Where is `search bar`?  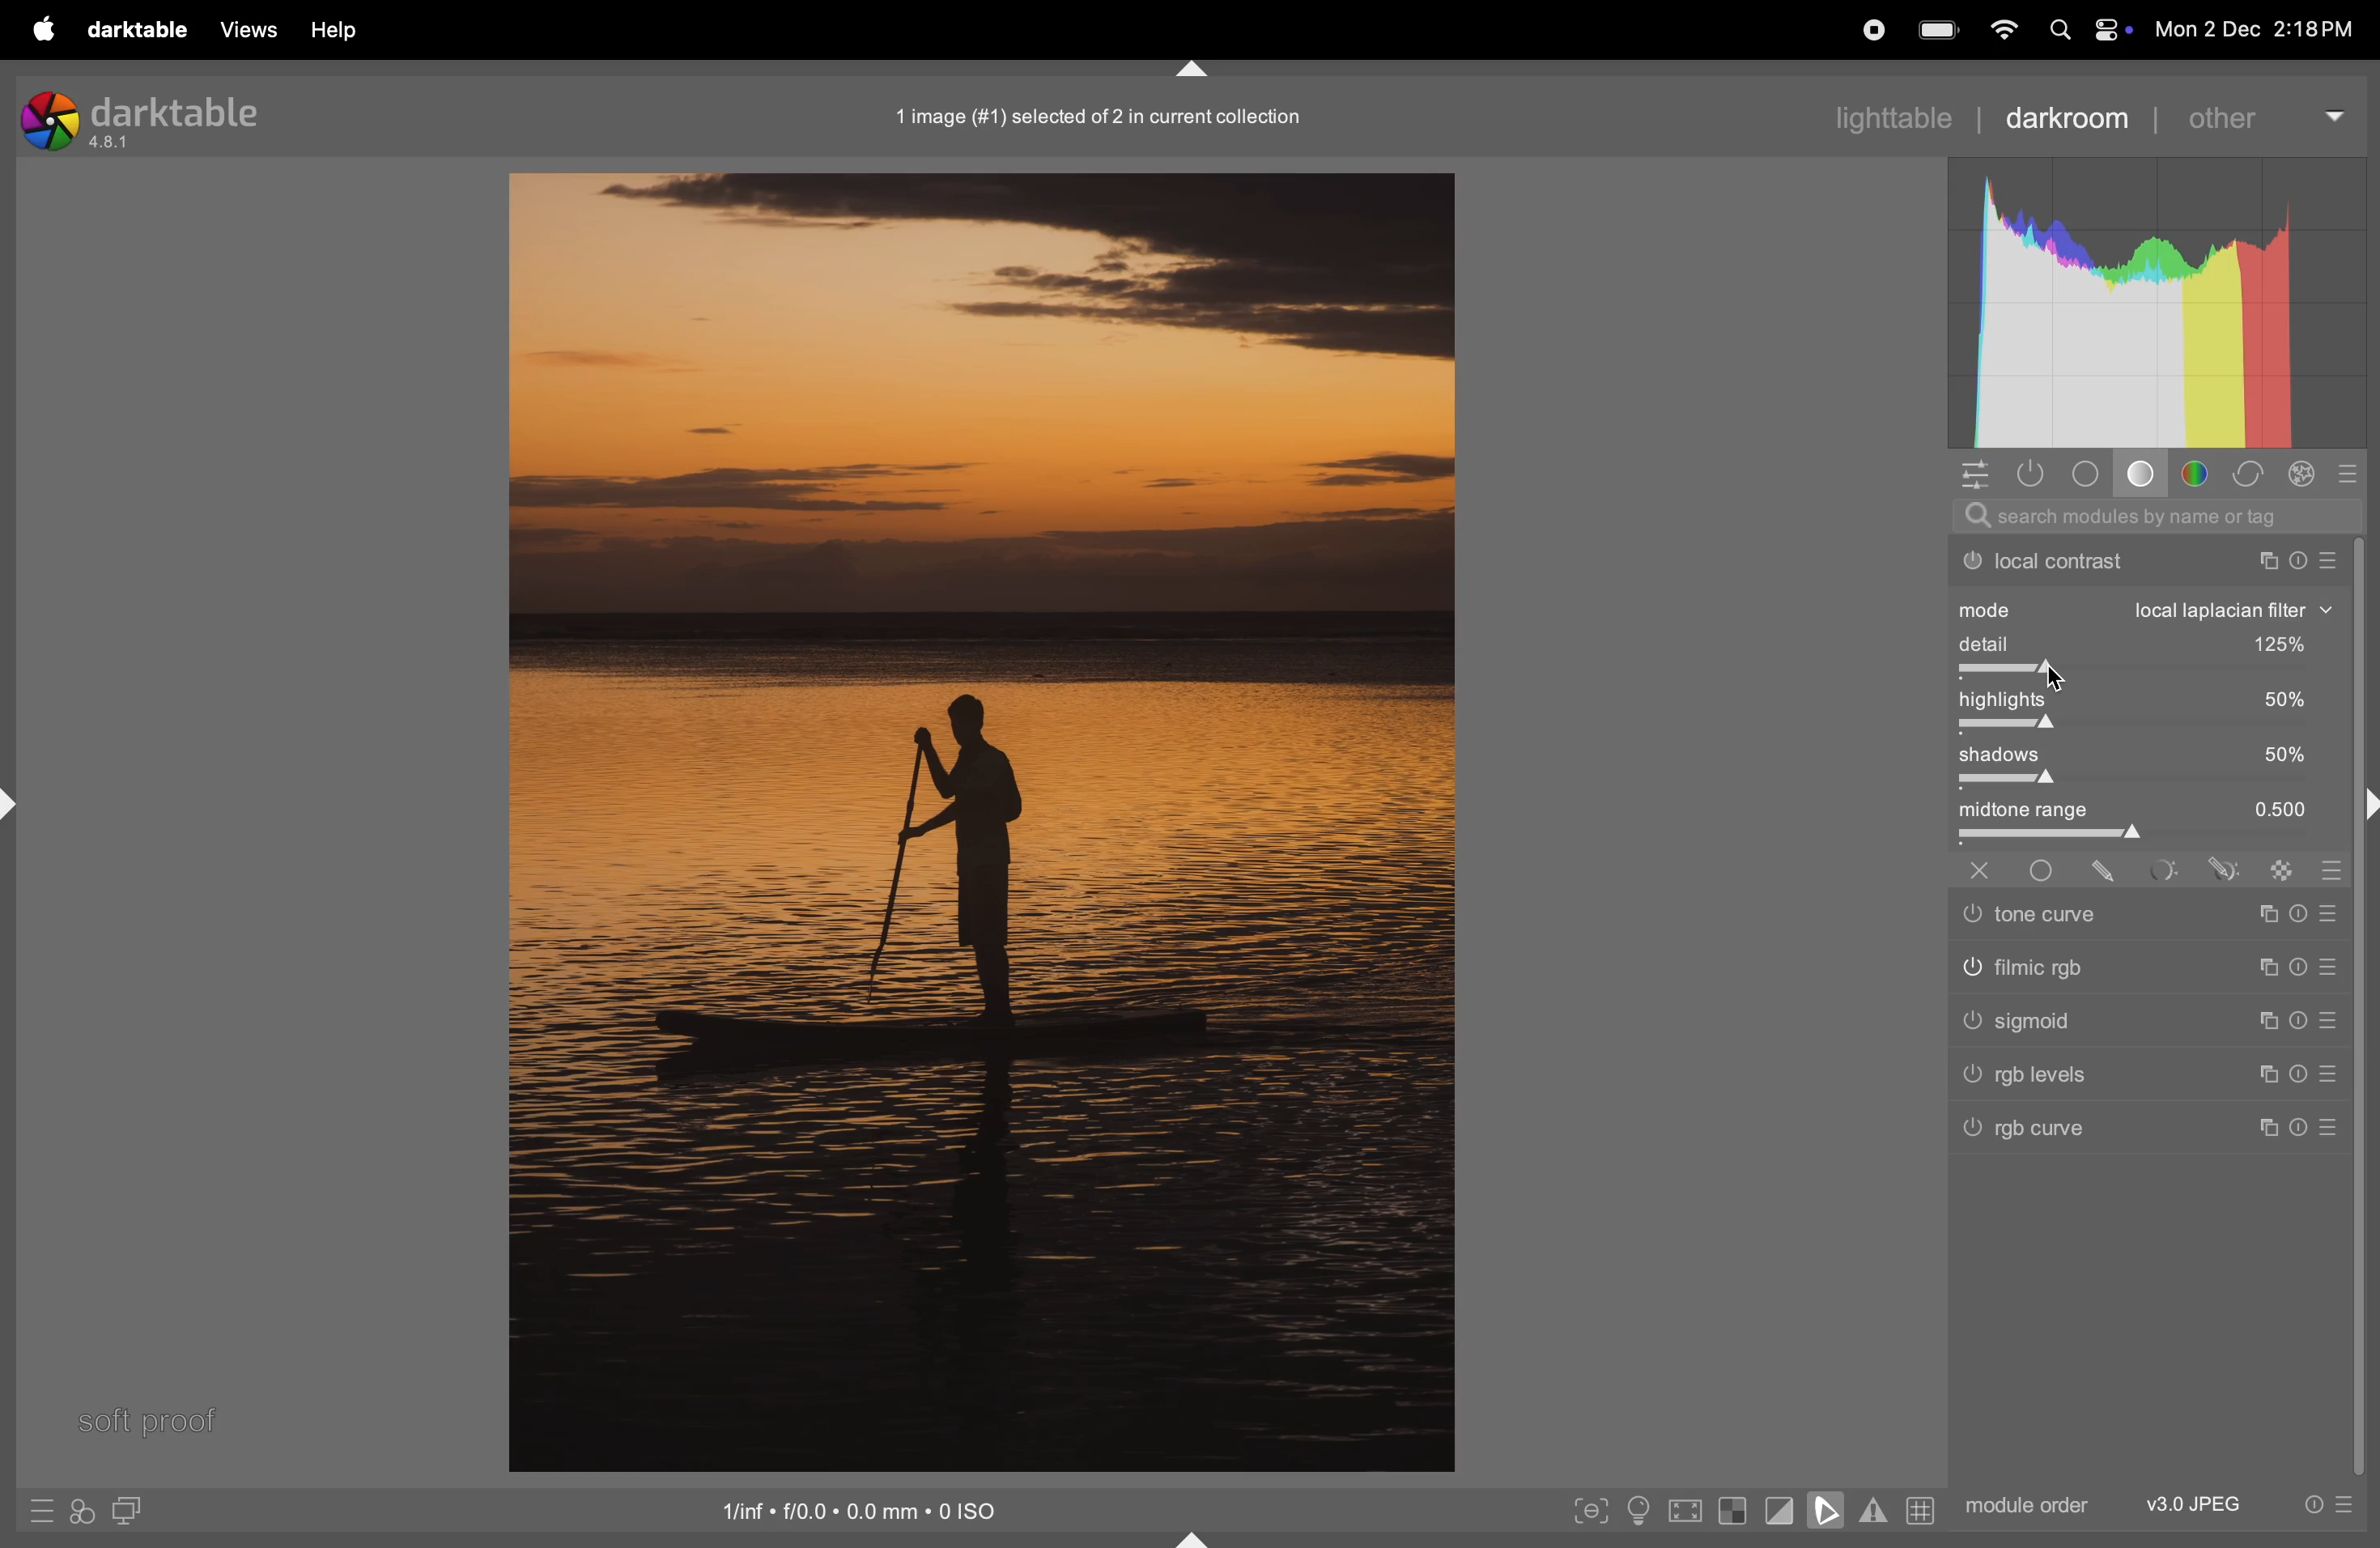 search bar is located at coordinates (2148, 516).